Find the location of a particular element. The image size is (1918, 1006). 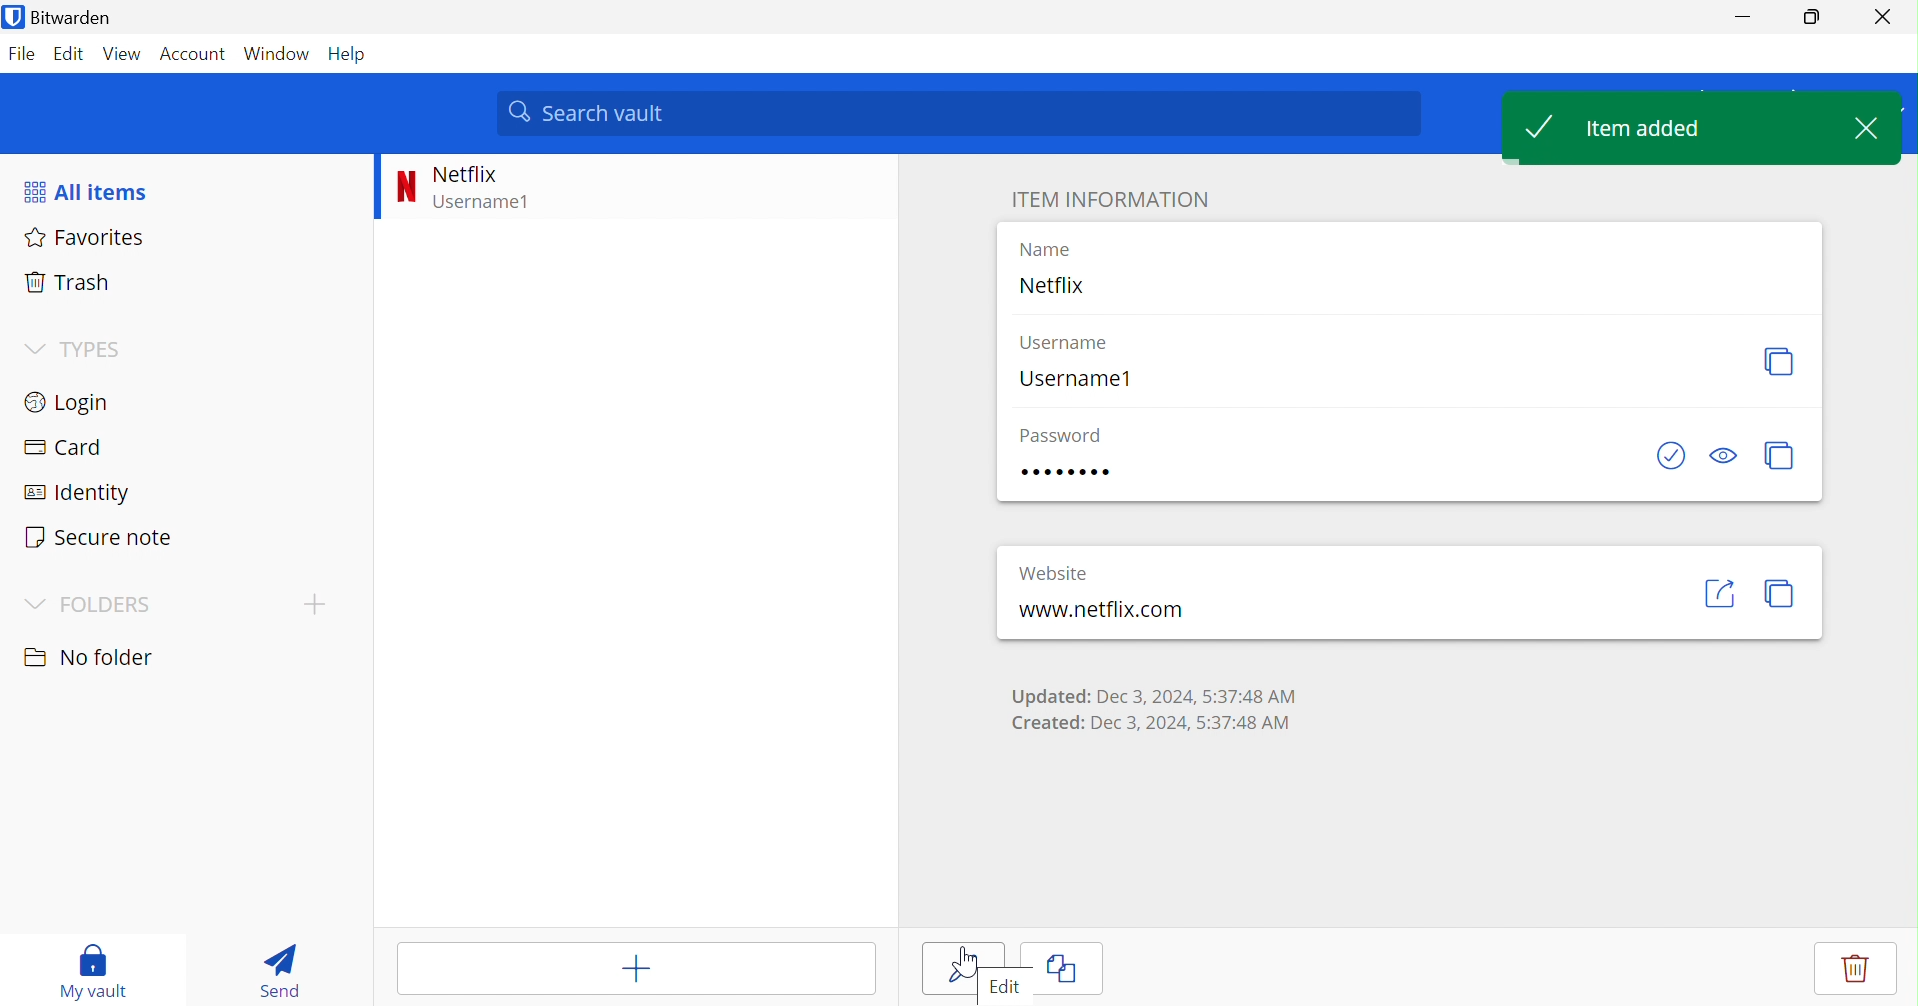

Username1 is located at coordinates (1075, 377).